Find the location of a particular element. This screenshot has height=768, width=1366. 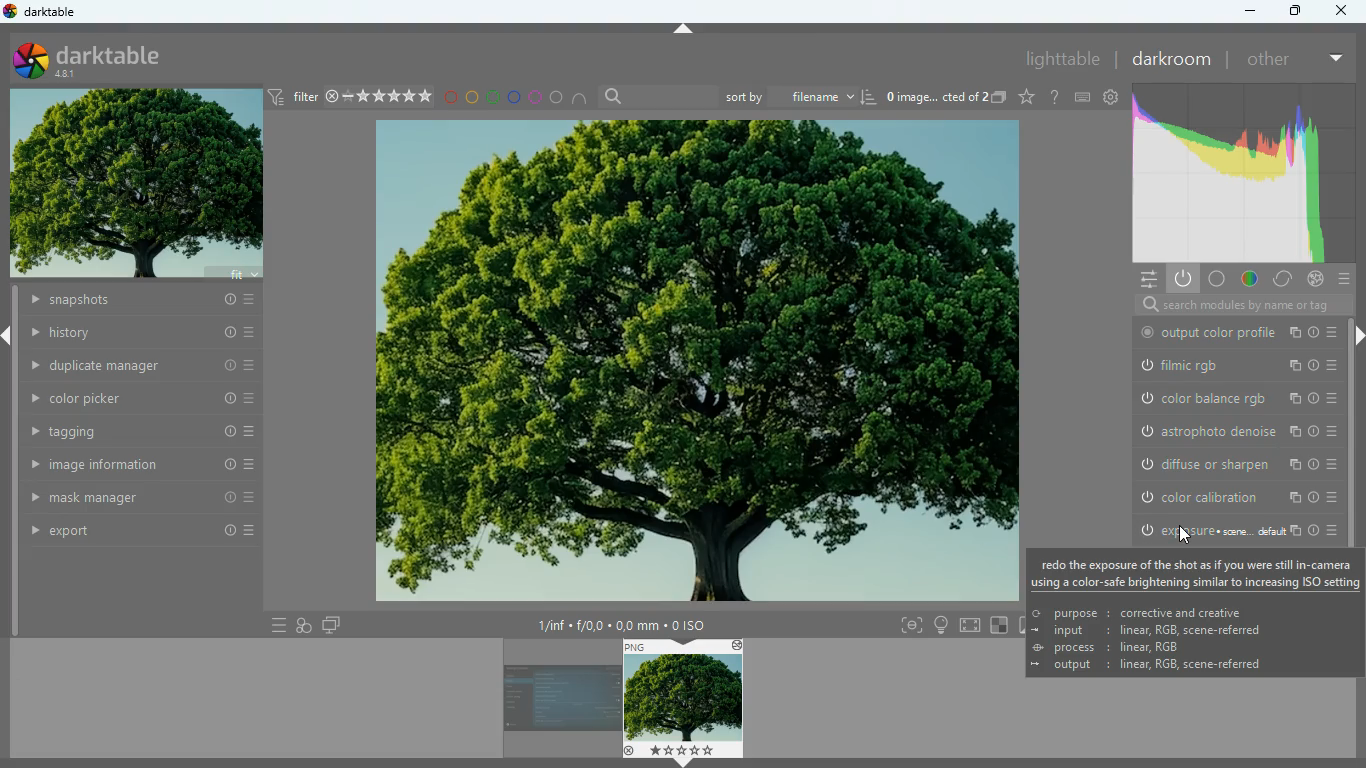

minimize is located at coordinates (1251, 13).